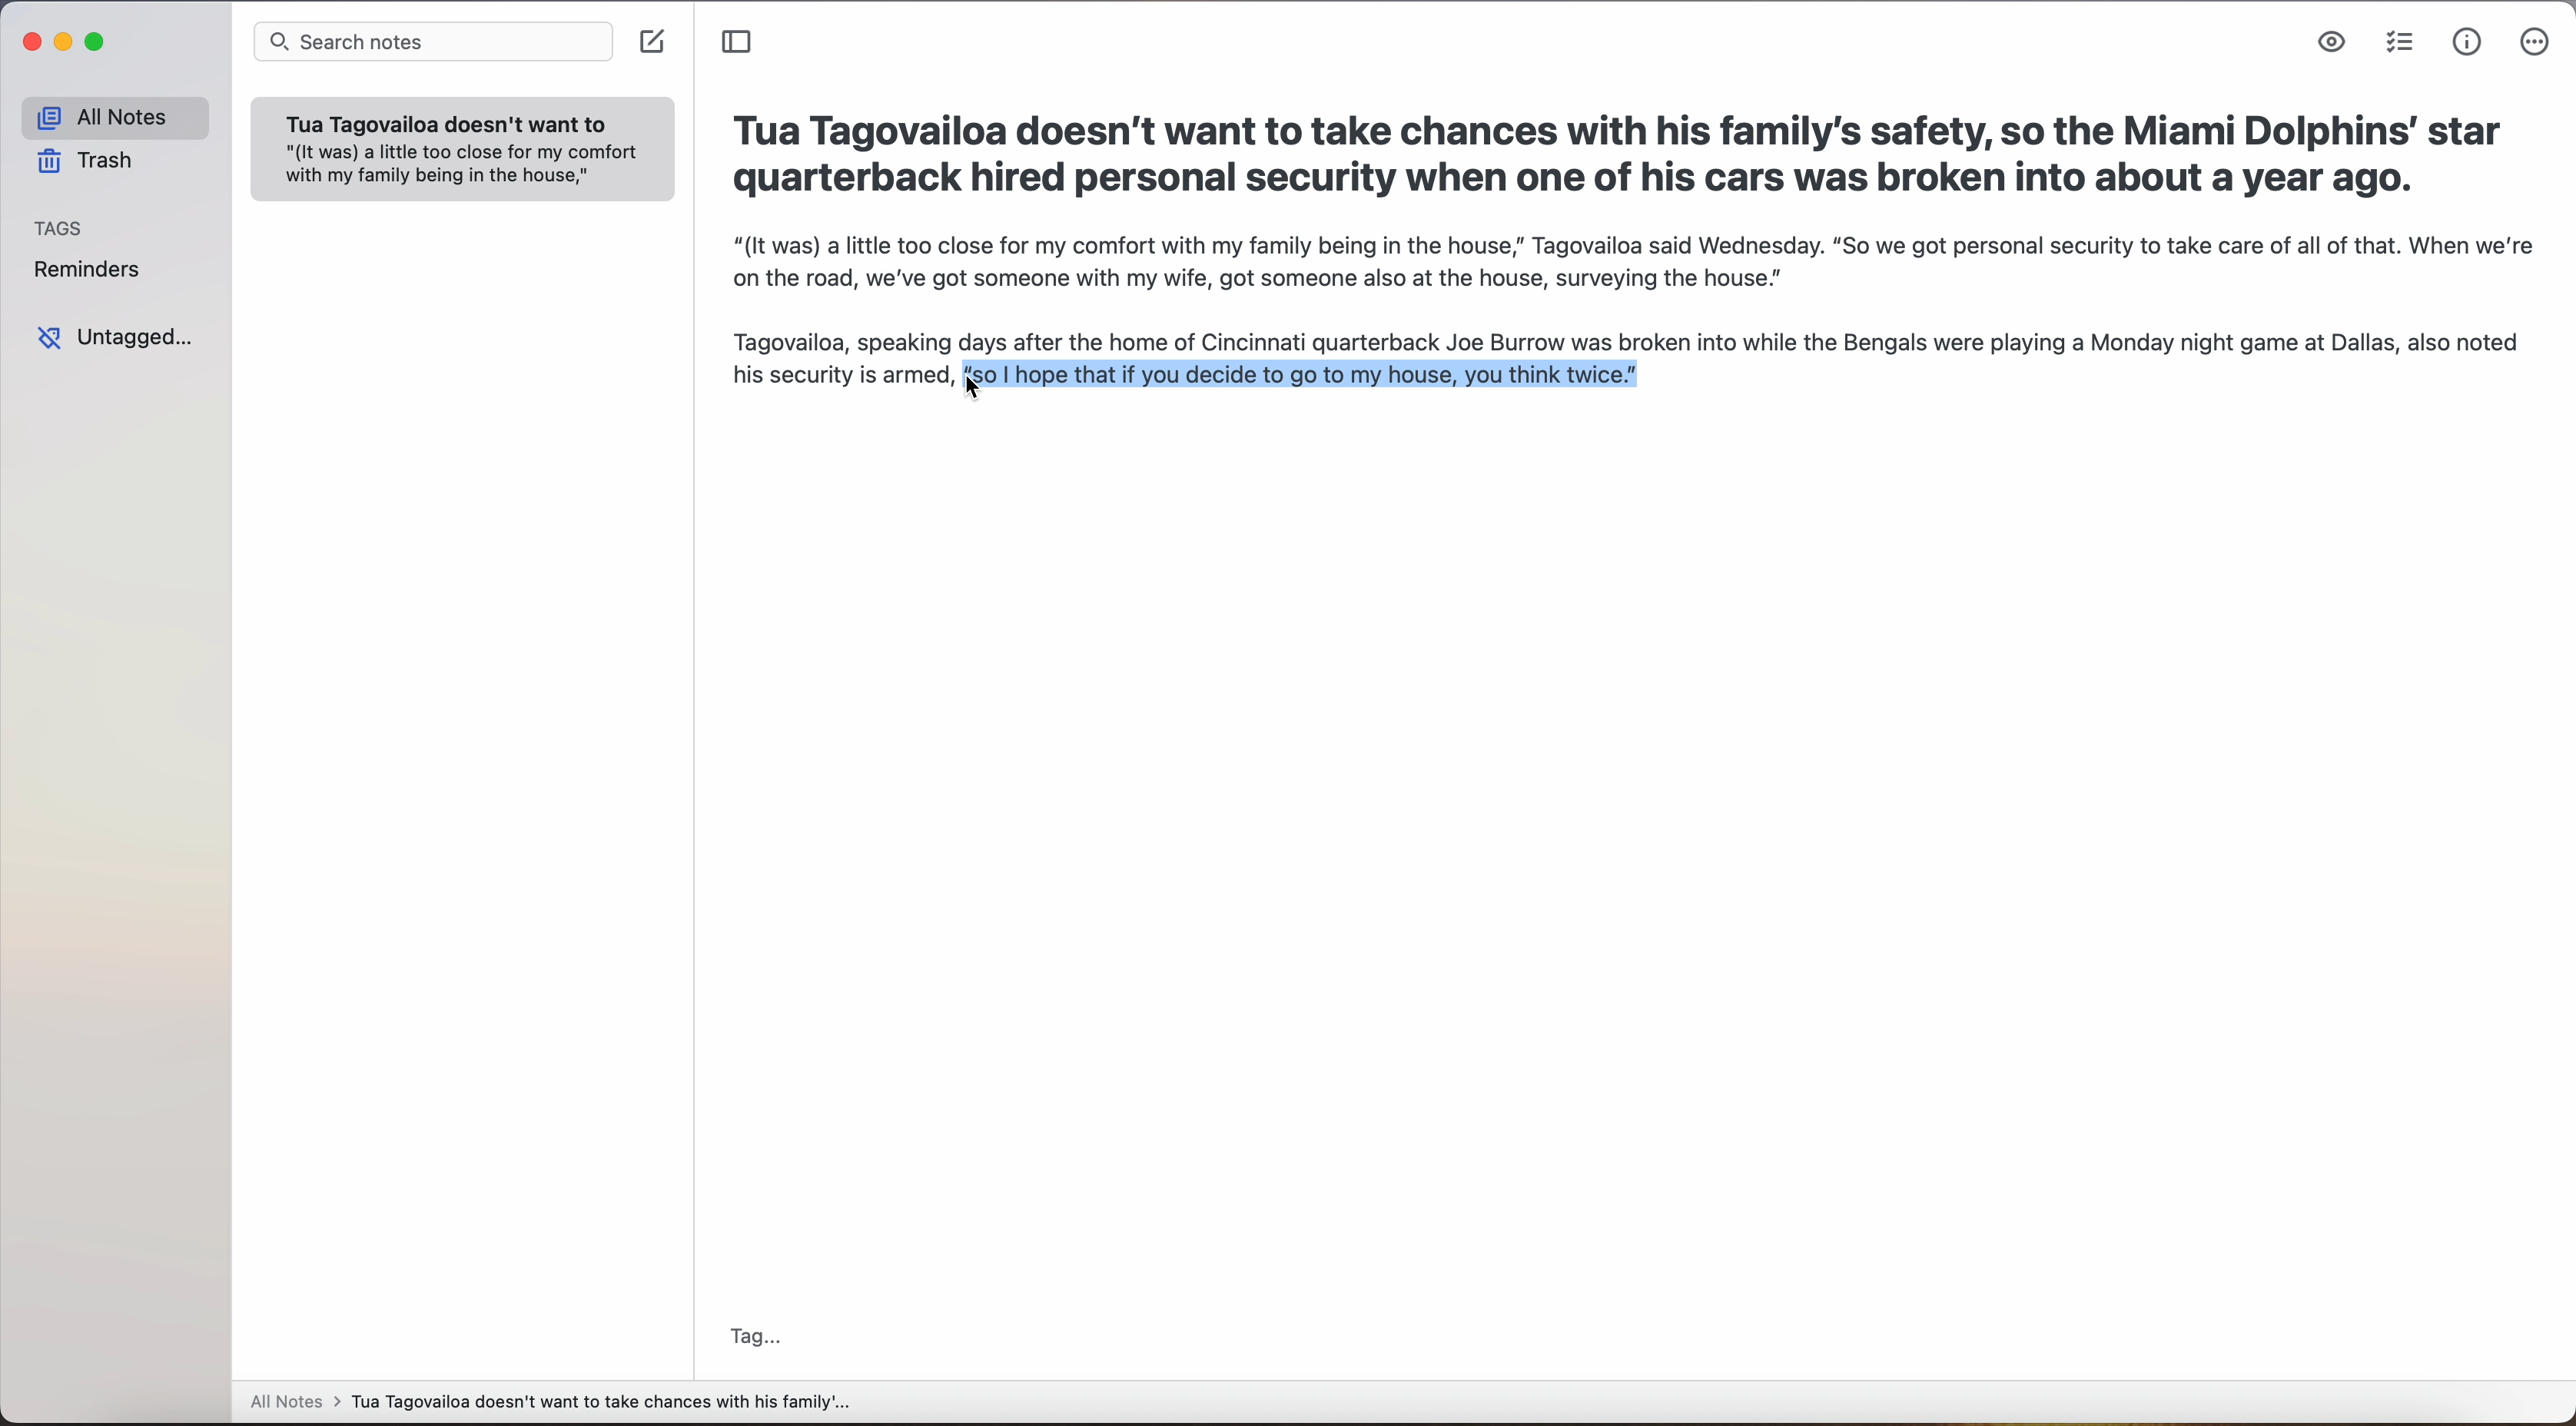 Image resolution: width=2576 pixels, height=1426 pixels. I want to click on note: Tua Tagovailoa doesn't want to, so click(462, 149).